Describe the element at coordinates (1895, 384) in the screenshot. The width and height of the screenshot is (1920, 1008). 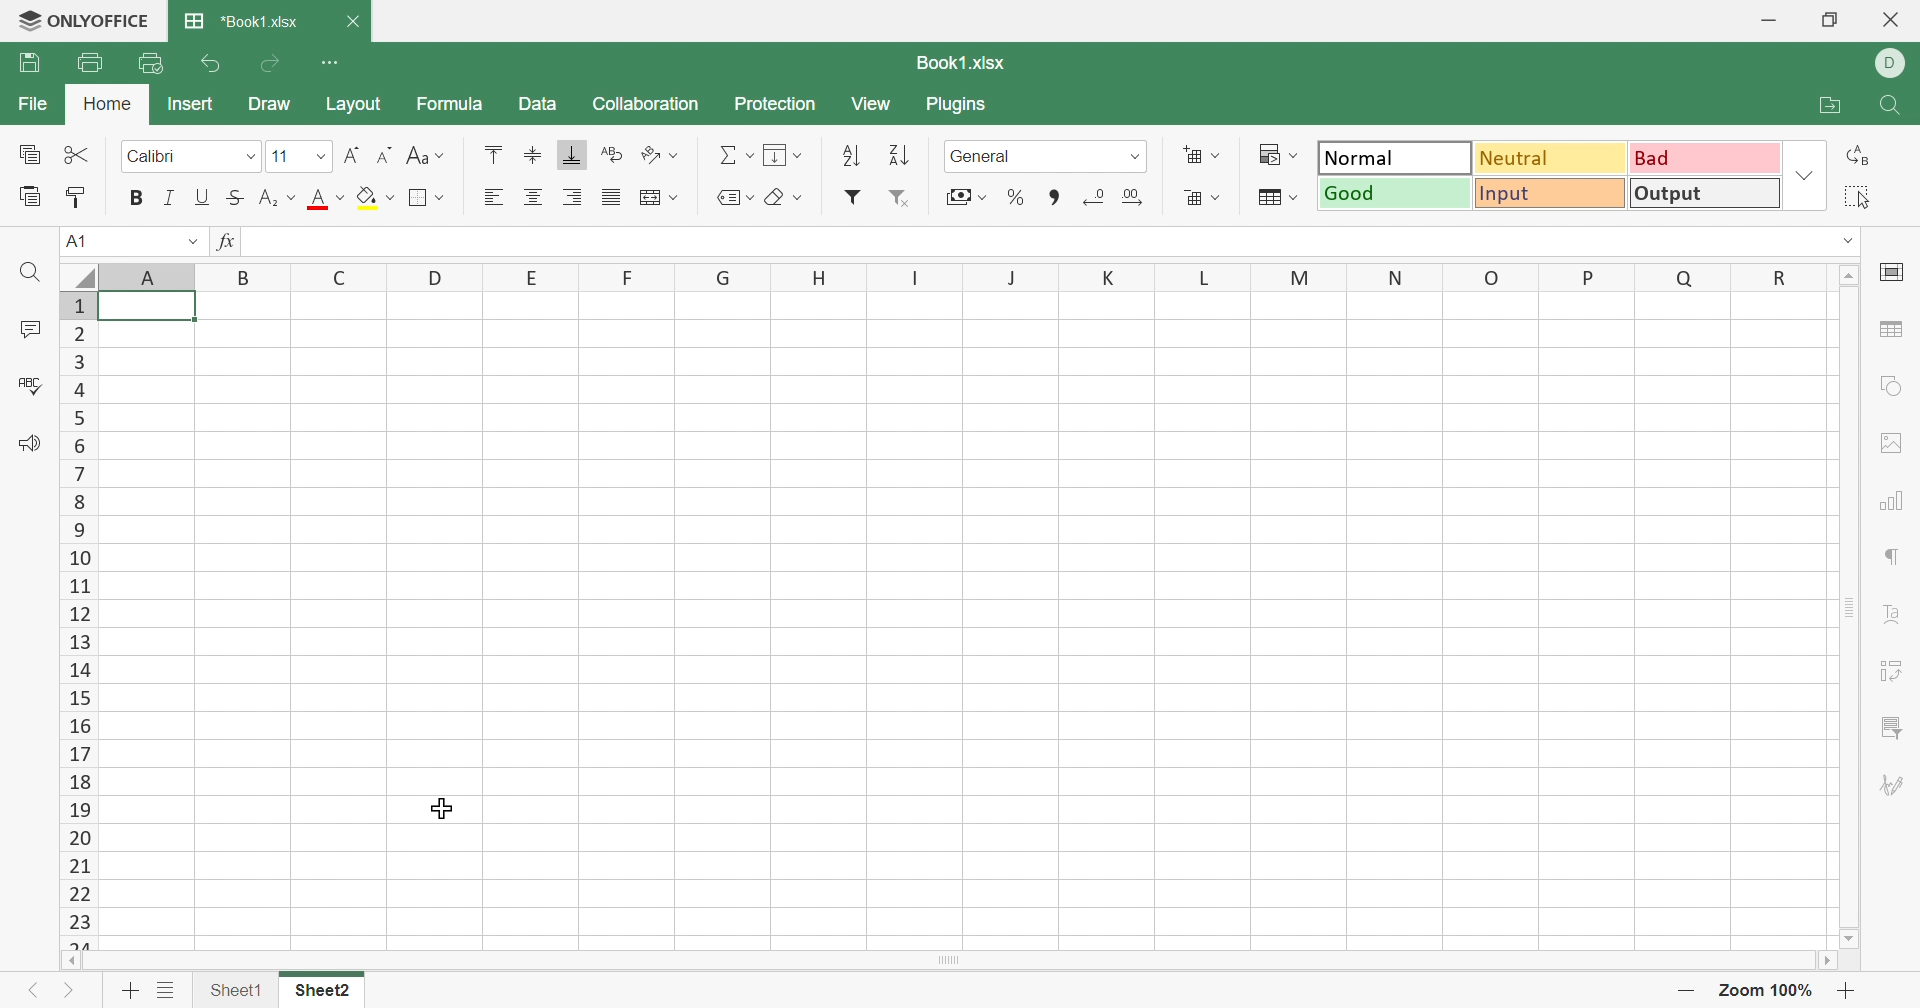
I see `Shape settings` at that location.